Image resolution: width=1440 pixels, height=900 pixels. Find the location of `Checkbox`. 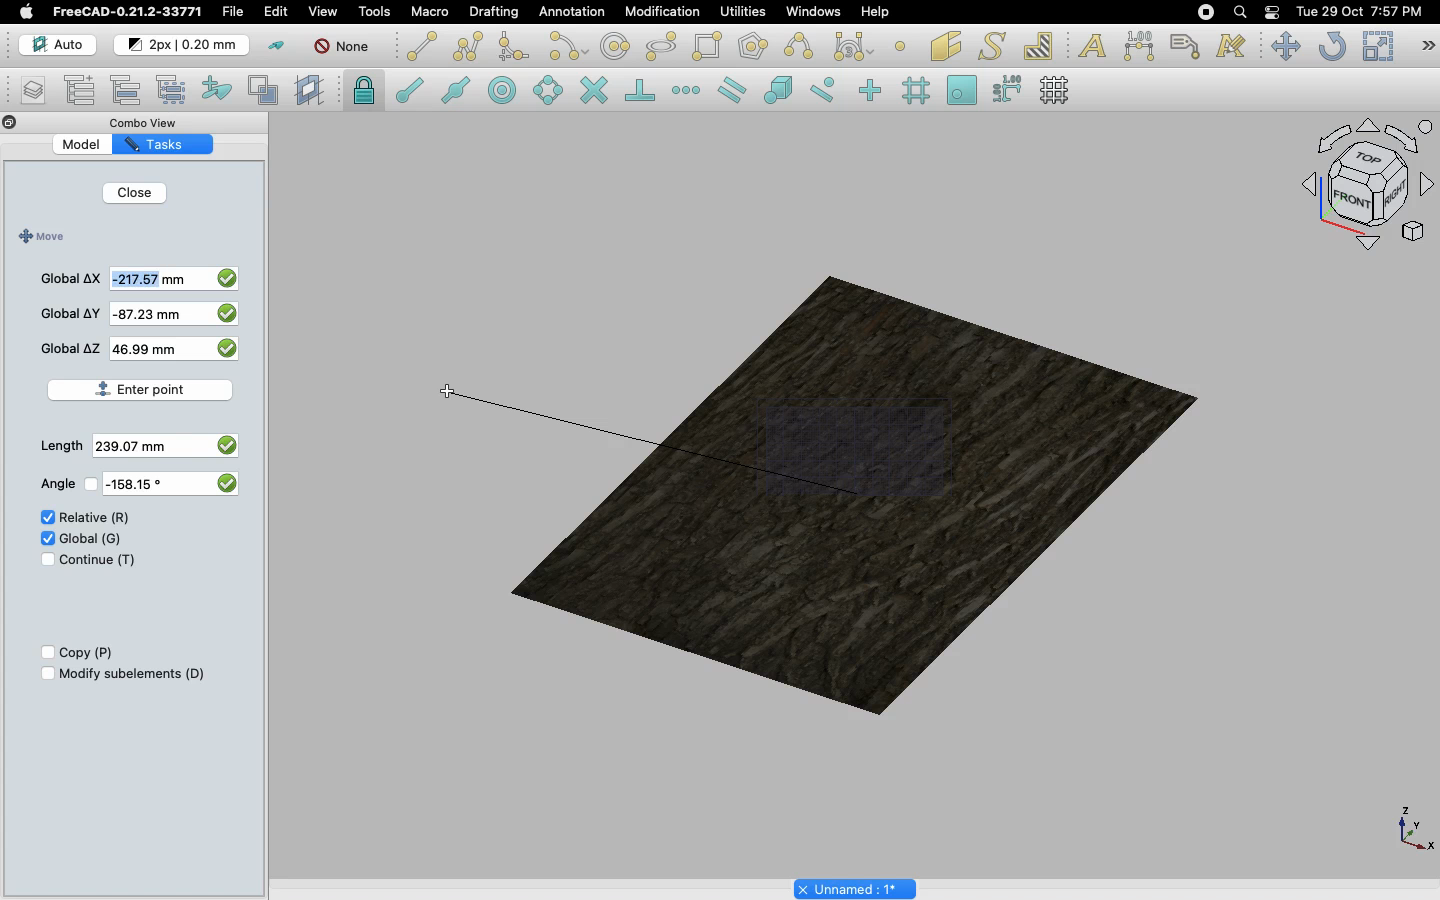

Checkbox is located at coordinates (43, 653).